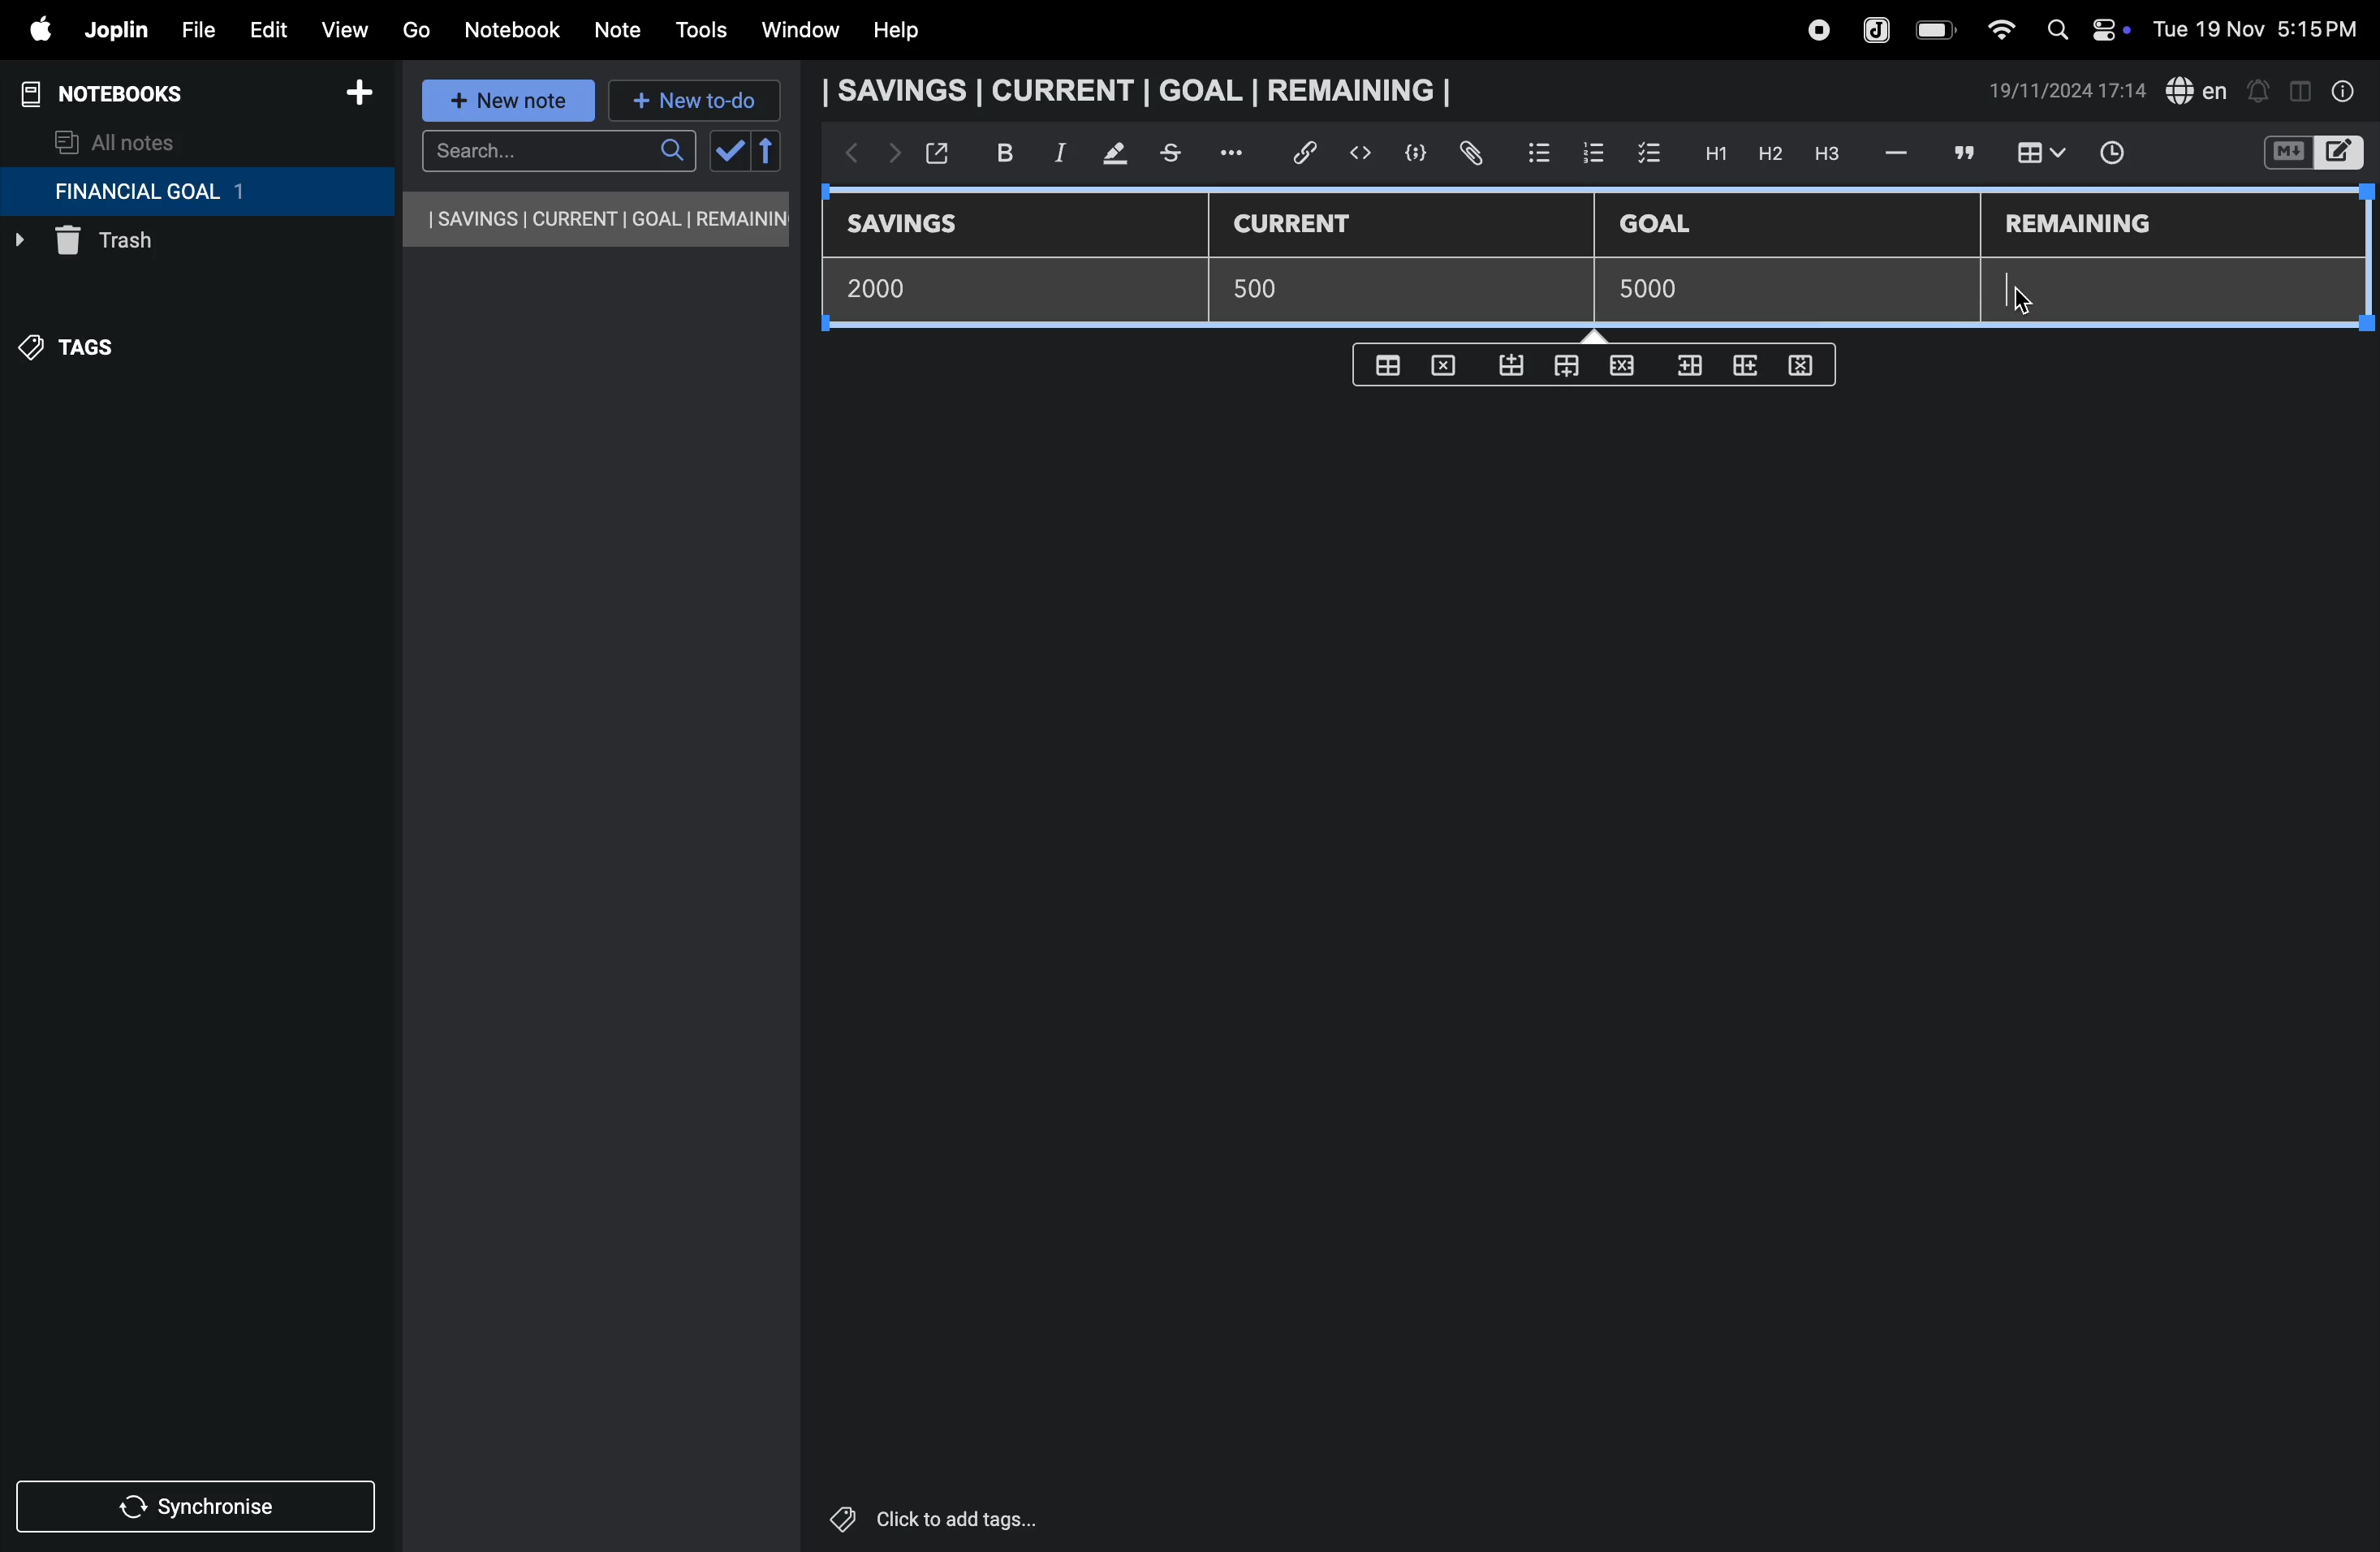 The height and width of the screenshot is (1552, 2380). I want to click on joplin, so click(1878, 28).